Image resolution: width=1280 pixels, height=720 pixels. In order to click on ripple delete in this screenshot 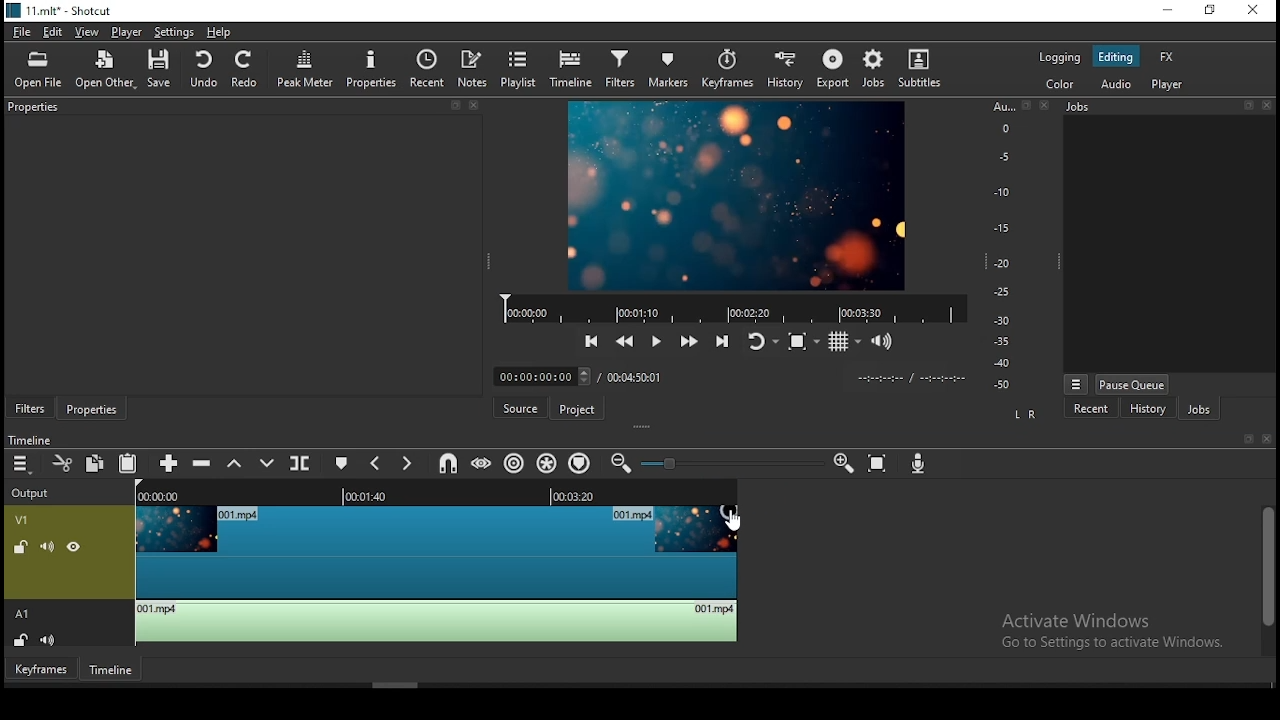, I will do `click(203, 463)`.